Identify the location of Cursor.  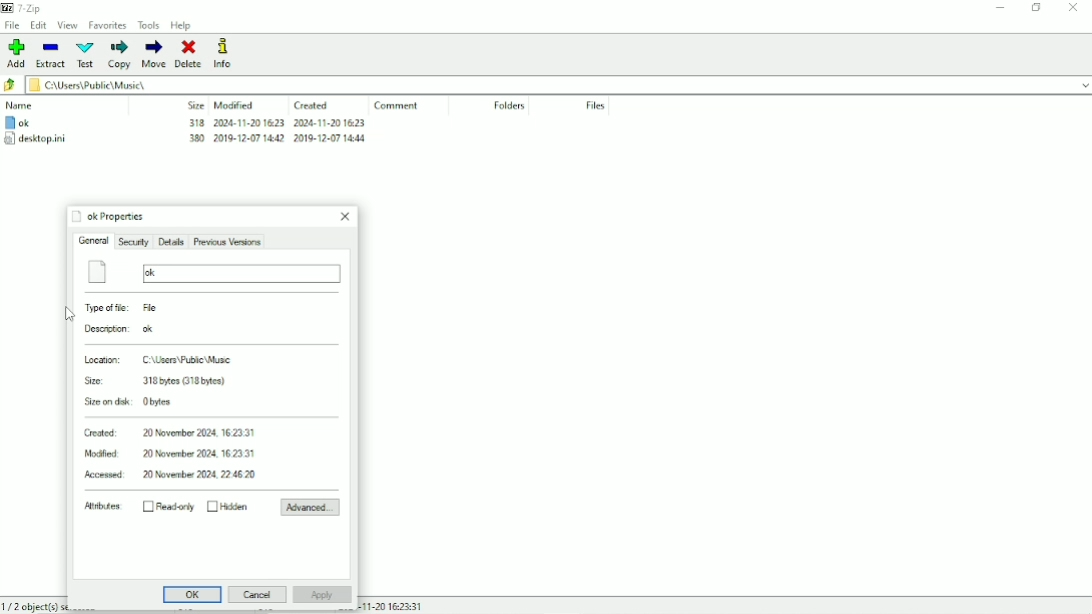
(68, 314).